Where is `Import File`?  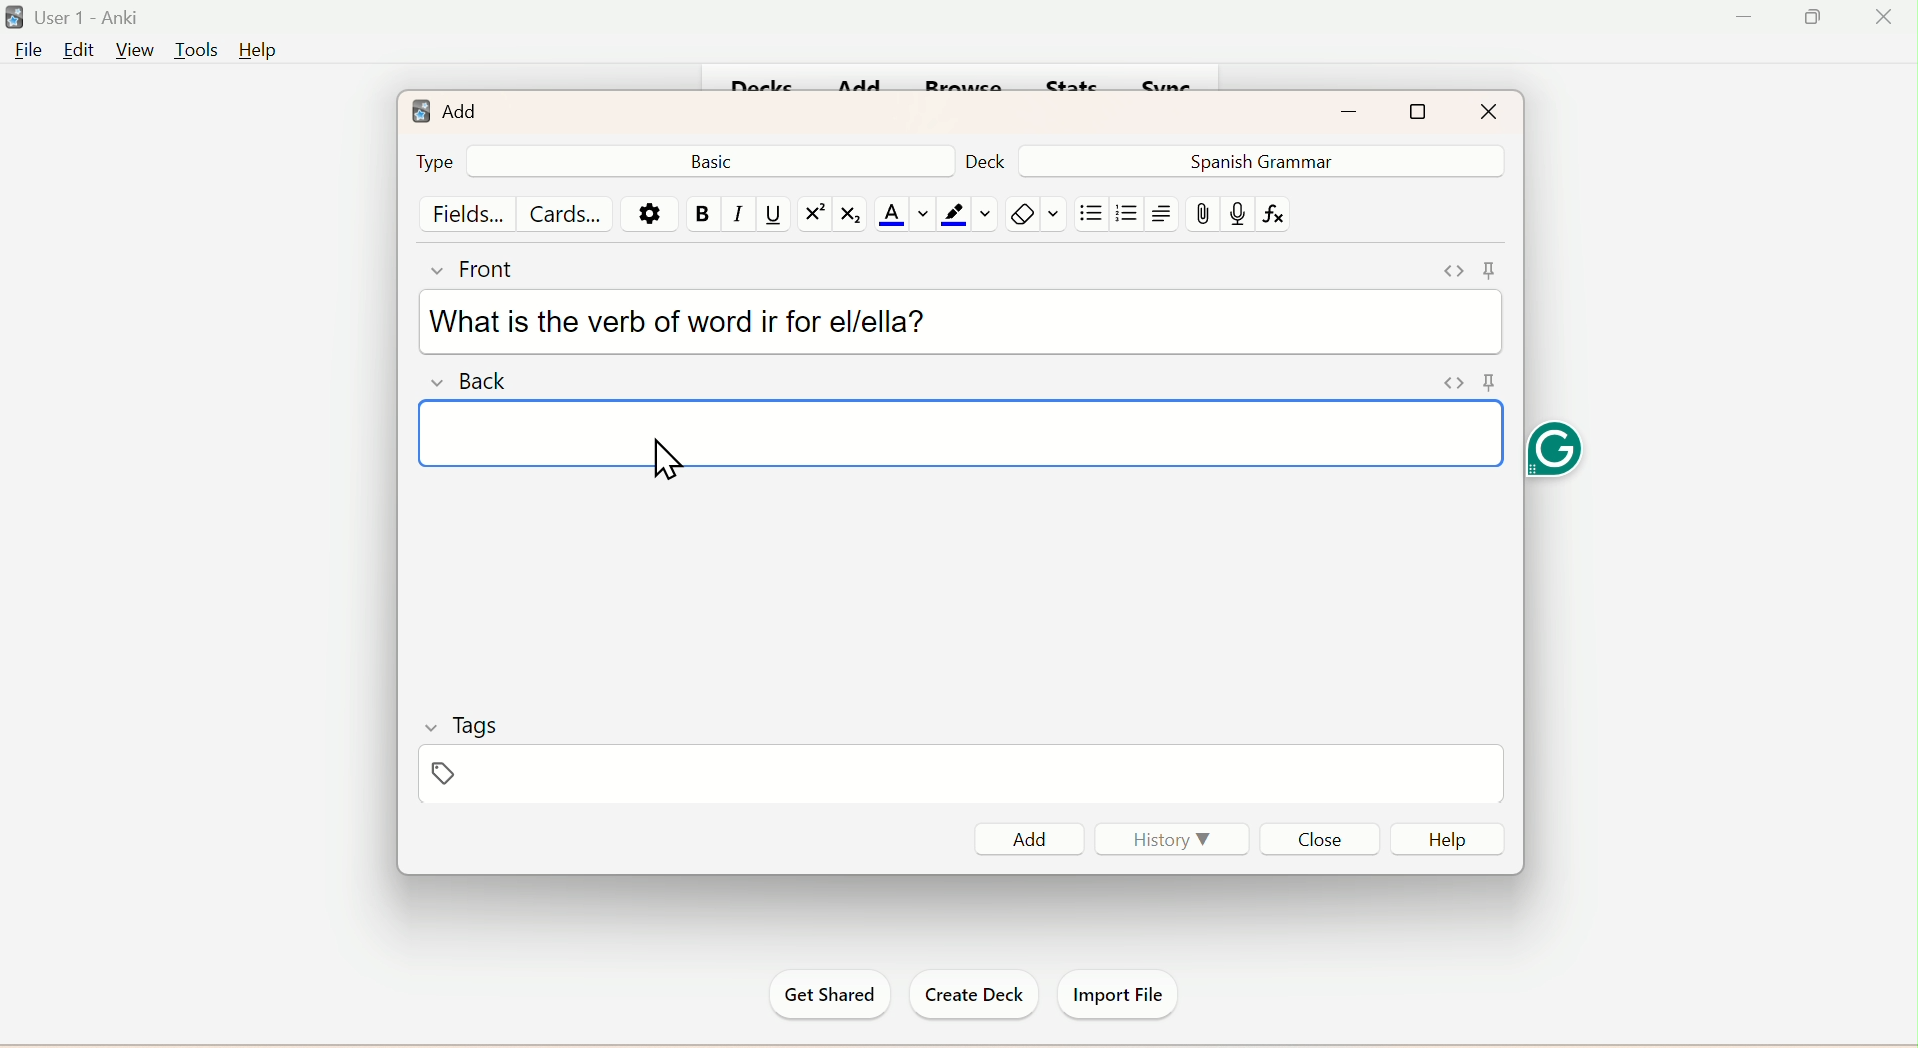 Import File is located at coordinates (1116, 992).